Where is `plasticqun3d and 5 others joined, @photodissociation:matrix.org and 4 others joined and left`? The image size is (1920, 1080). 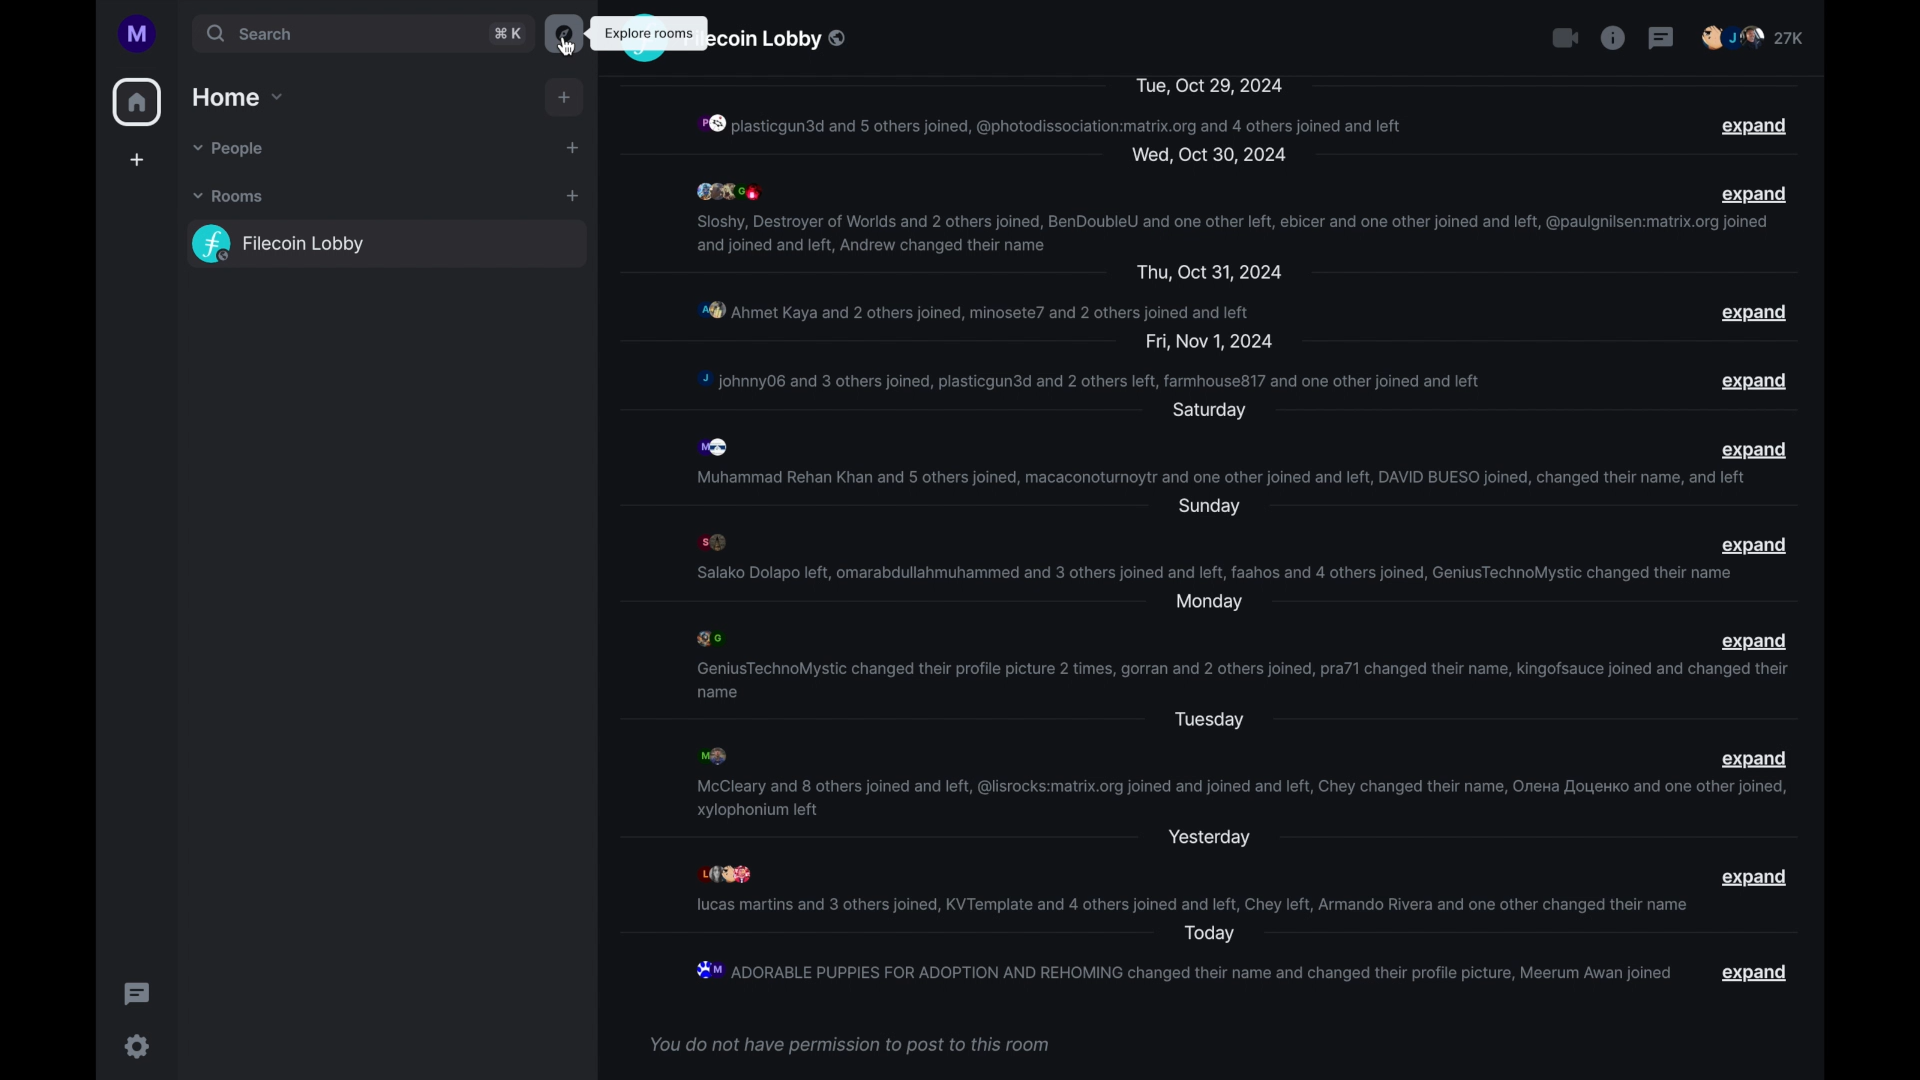 plasticqun3d and 5 others joined, @photodissociation:matrix.org and 4 others joined and left is located at coordinates (1052, 124).